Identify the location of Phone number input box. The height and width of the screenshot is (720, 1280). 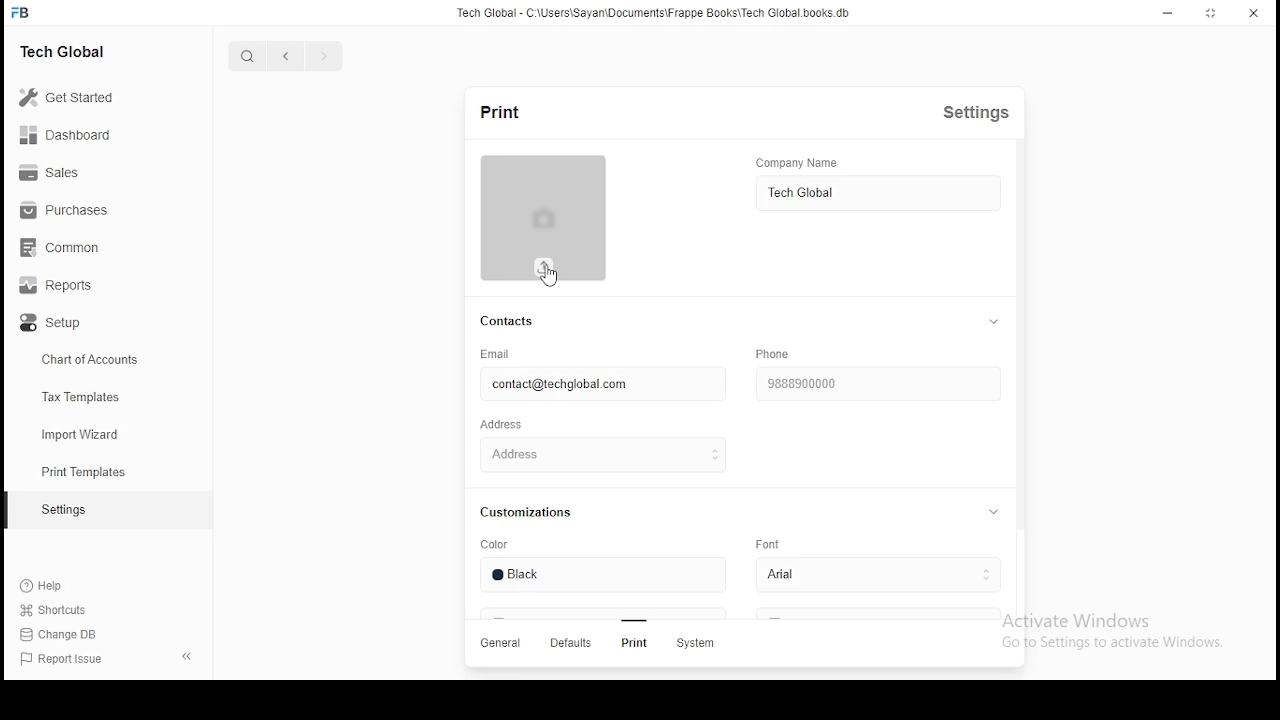
(877, 382).